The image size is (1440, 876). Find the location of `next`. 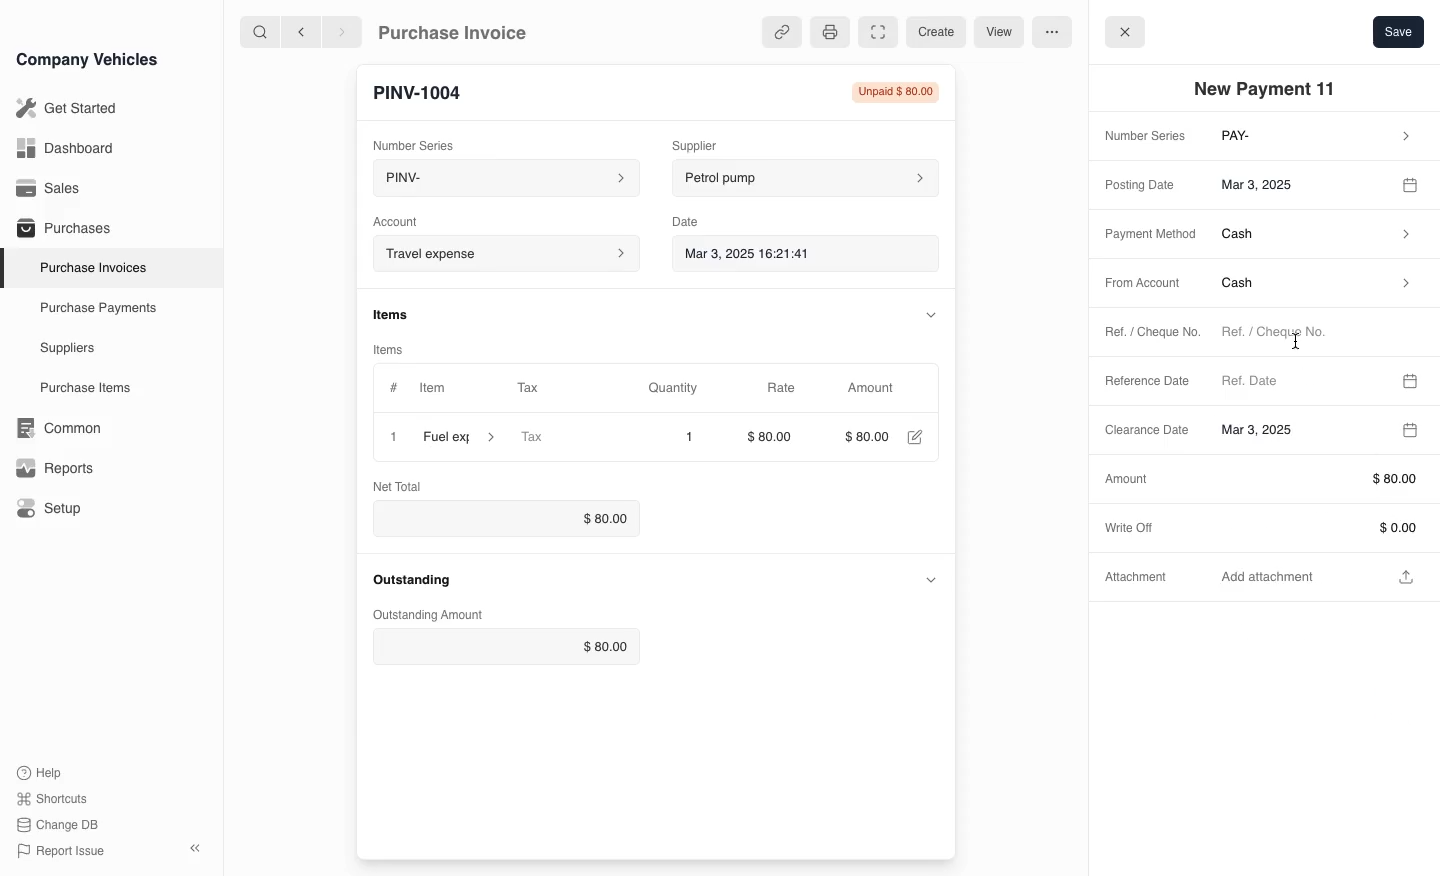

next is located at coordinates (342, 31).